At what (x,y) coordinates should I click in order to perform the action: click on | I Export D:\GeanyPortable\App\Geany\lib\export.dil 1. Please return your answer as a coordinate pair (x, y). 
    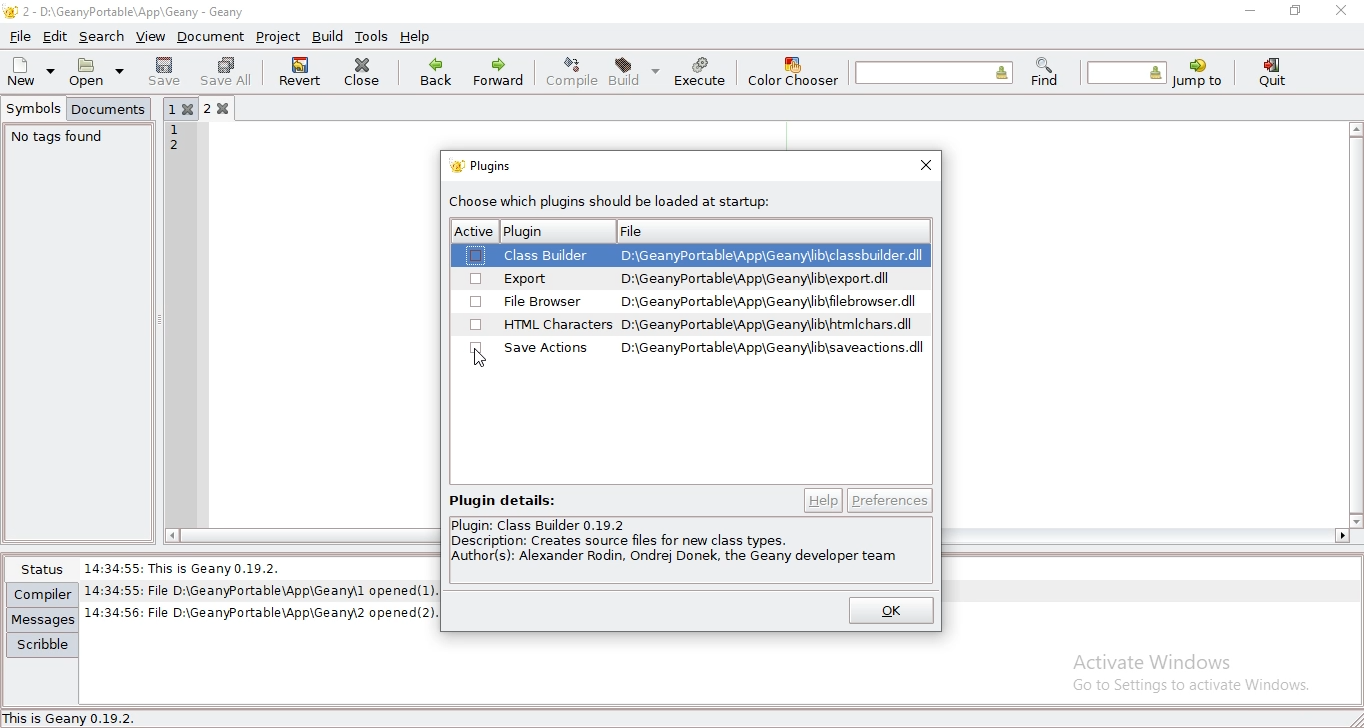
    Looking at the image, I should click on (690, 278).